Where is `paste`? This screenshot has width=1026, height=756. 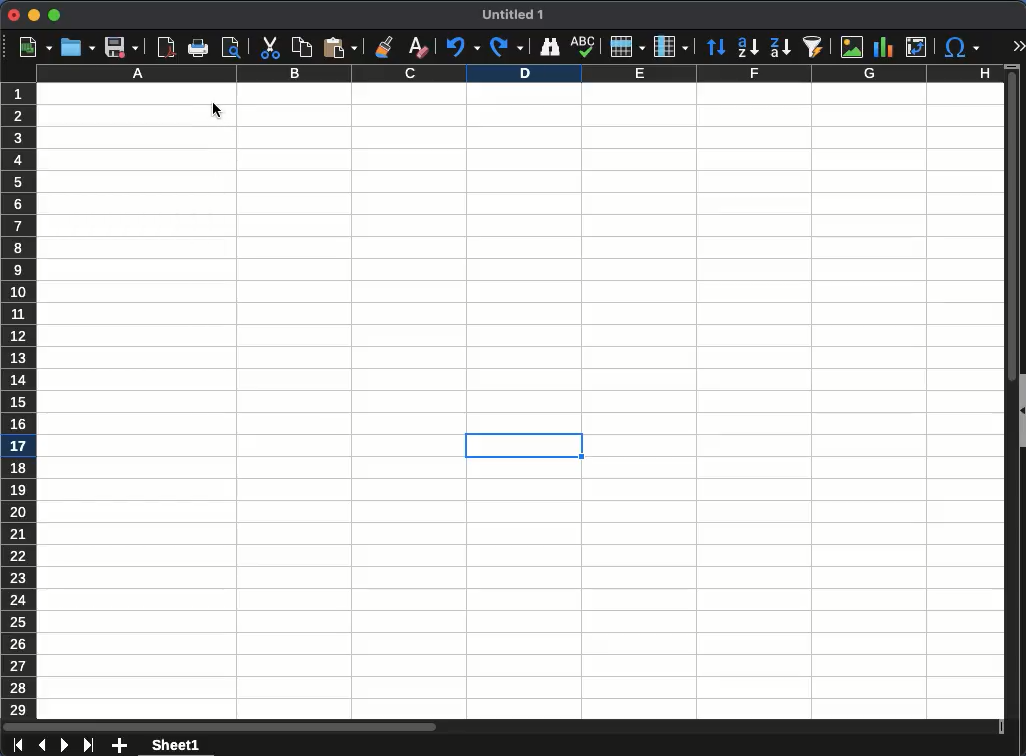
paste is located at coordinates (339, 48).